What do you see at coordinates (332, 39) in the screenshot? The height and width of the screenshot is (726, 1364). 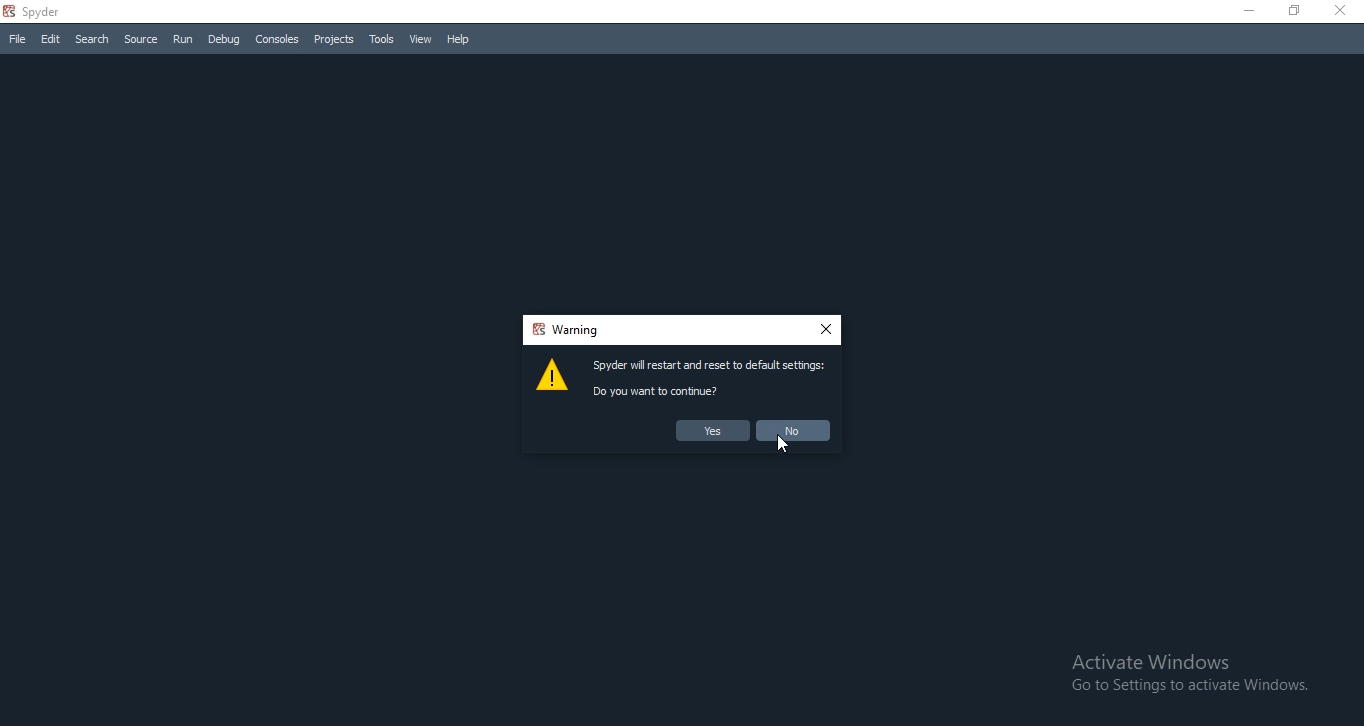 I see `Projects` at bounding box center [332, 39].